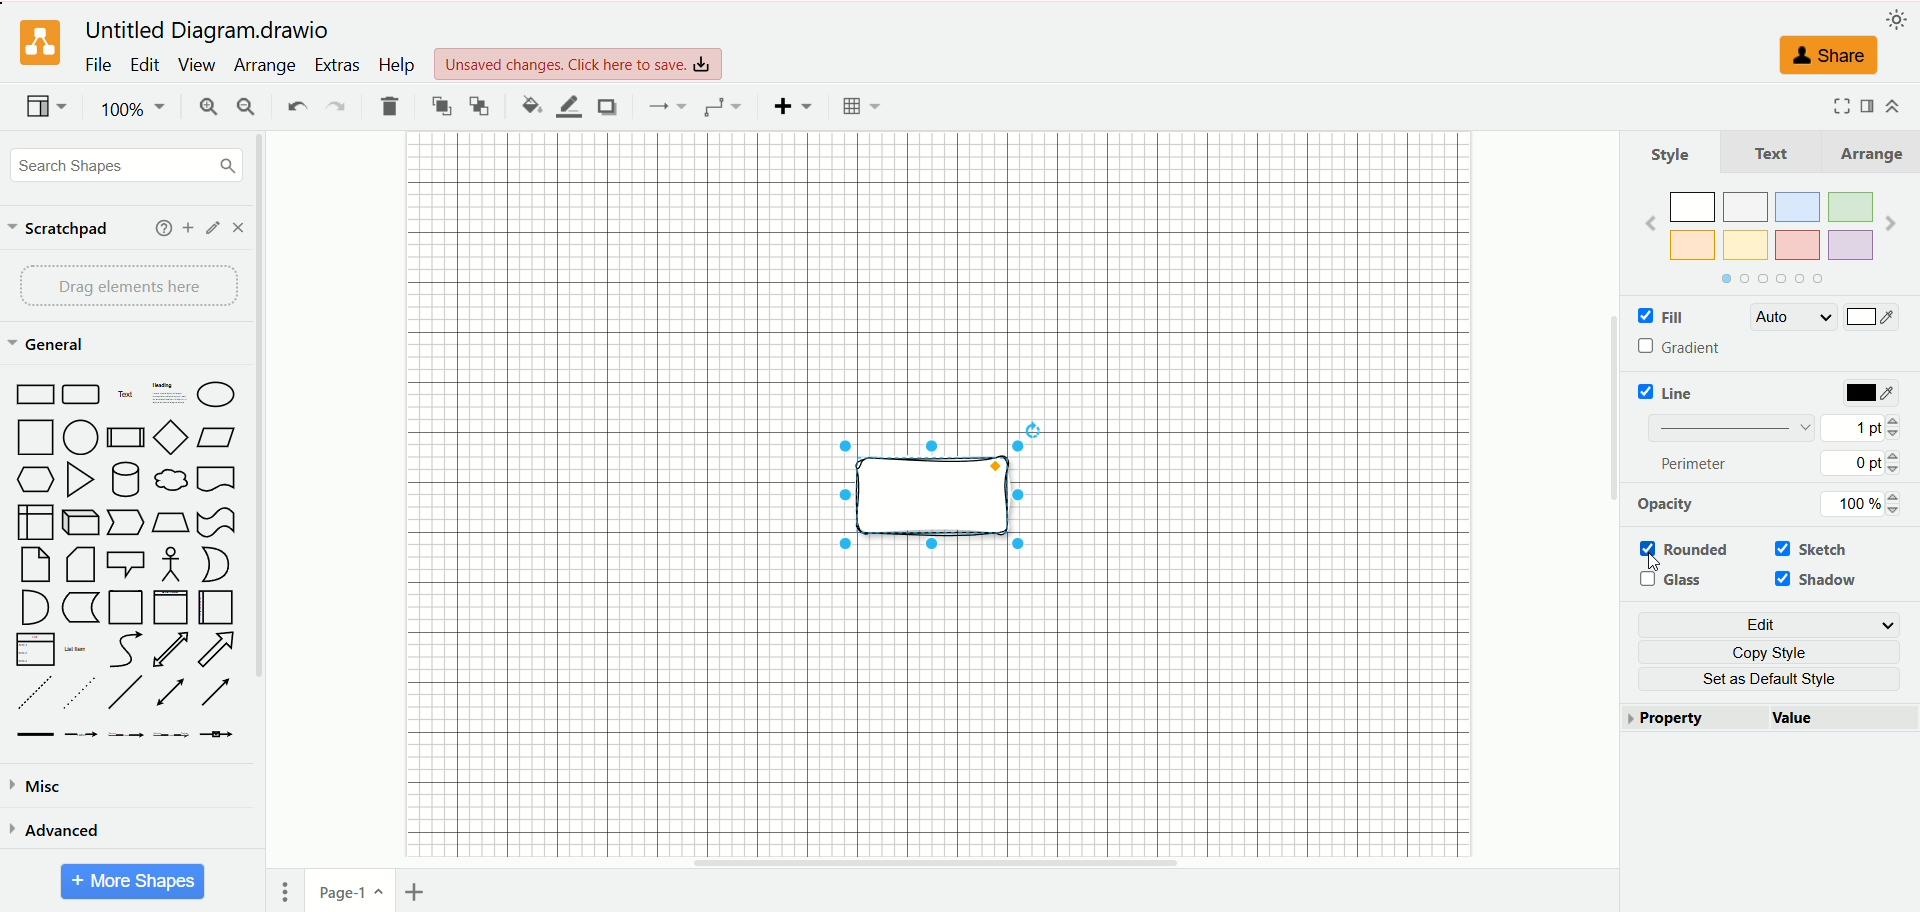 The image size is (1920, 912). What do you see at coordinates (794, 106) in the screenshot?
I see `insert` at bounding box center [794, 106].